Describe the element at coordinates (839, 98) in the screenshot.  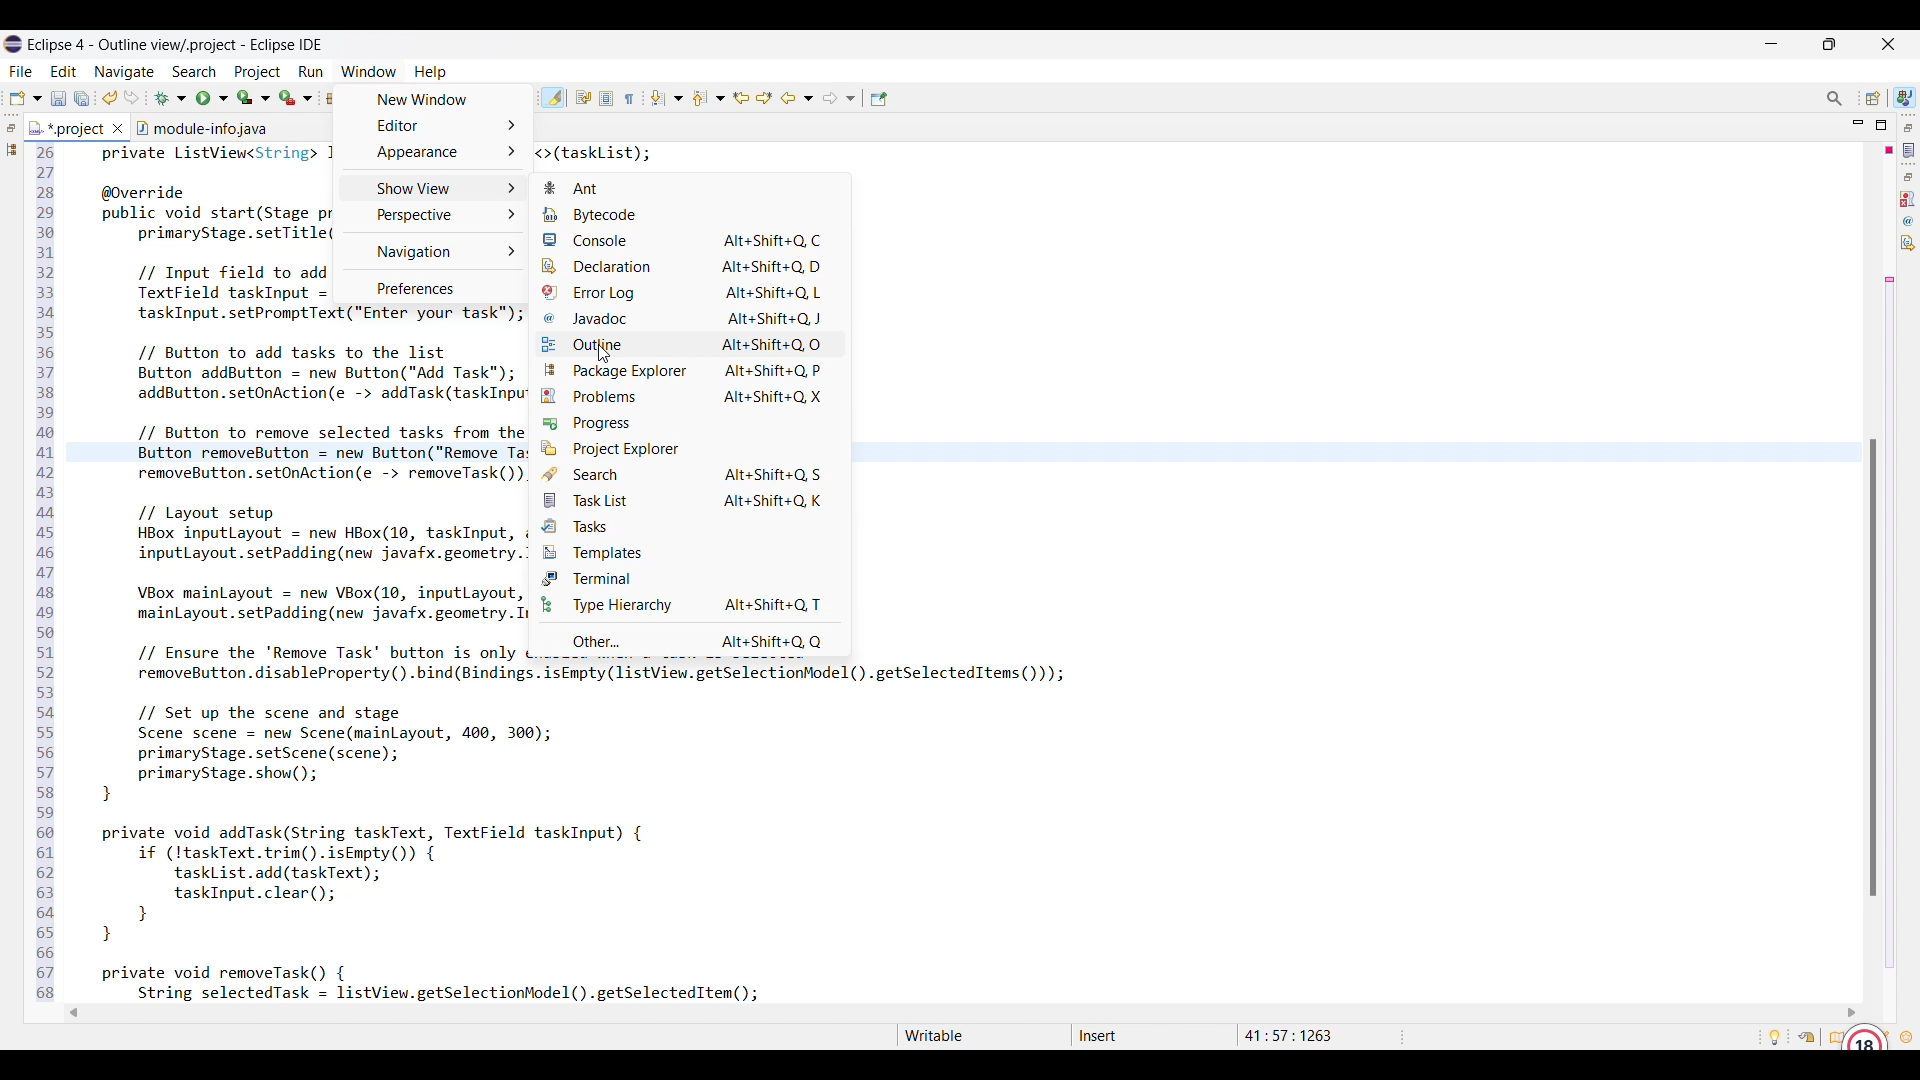
I see `Forward options` at that location.